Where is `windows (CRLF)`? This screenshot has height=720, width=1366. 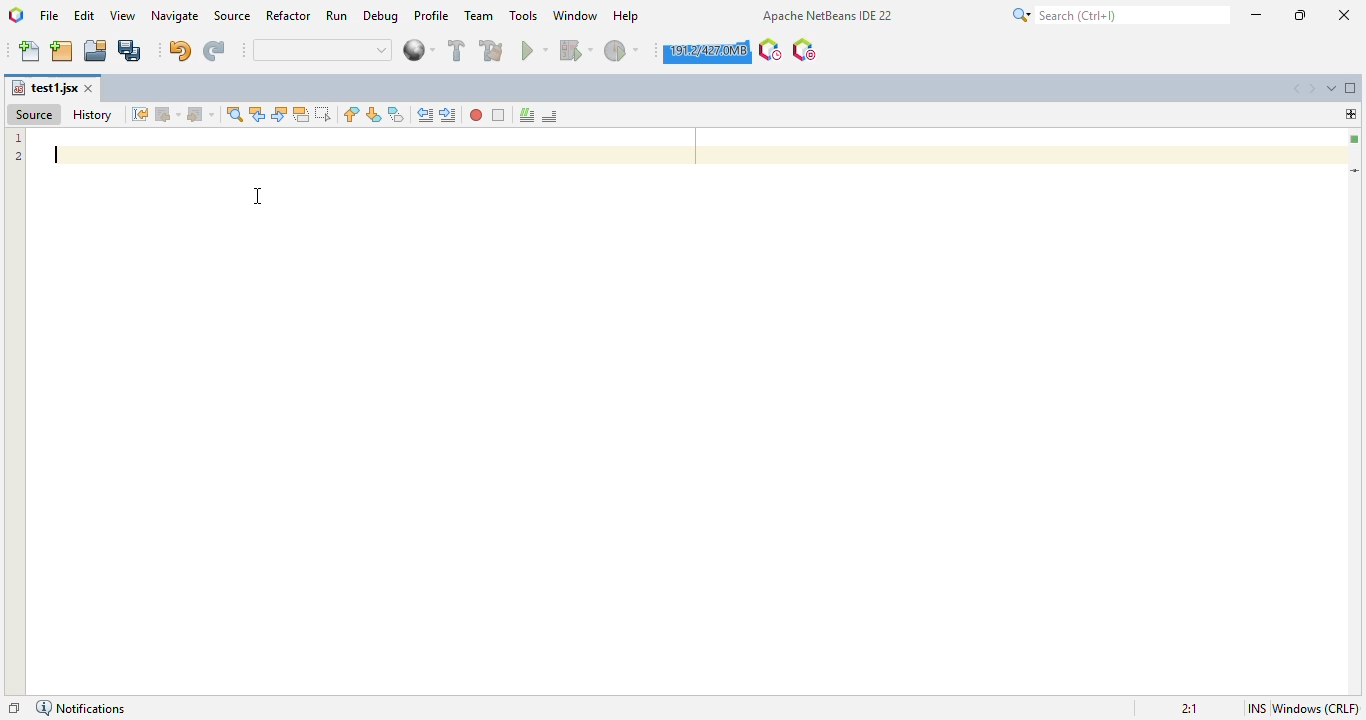
windows (CRLF) is located at coordinates (1316, 709).